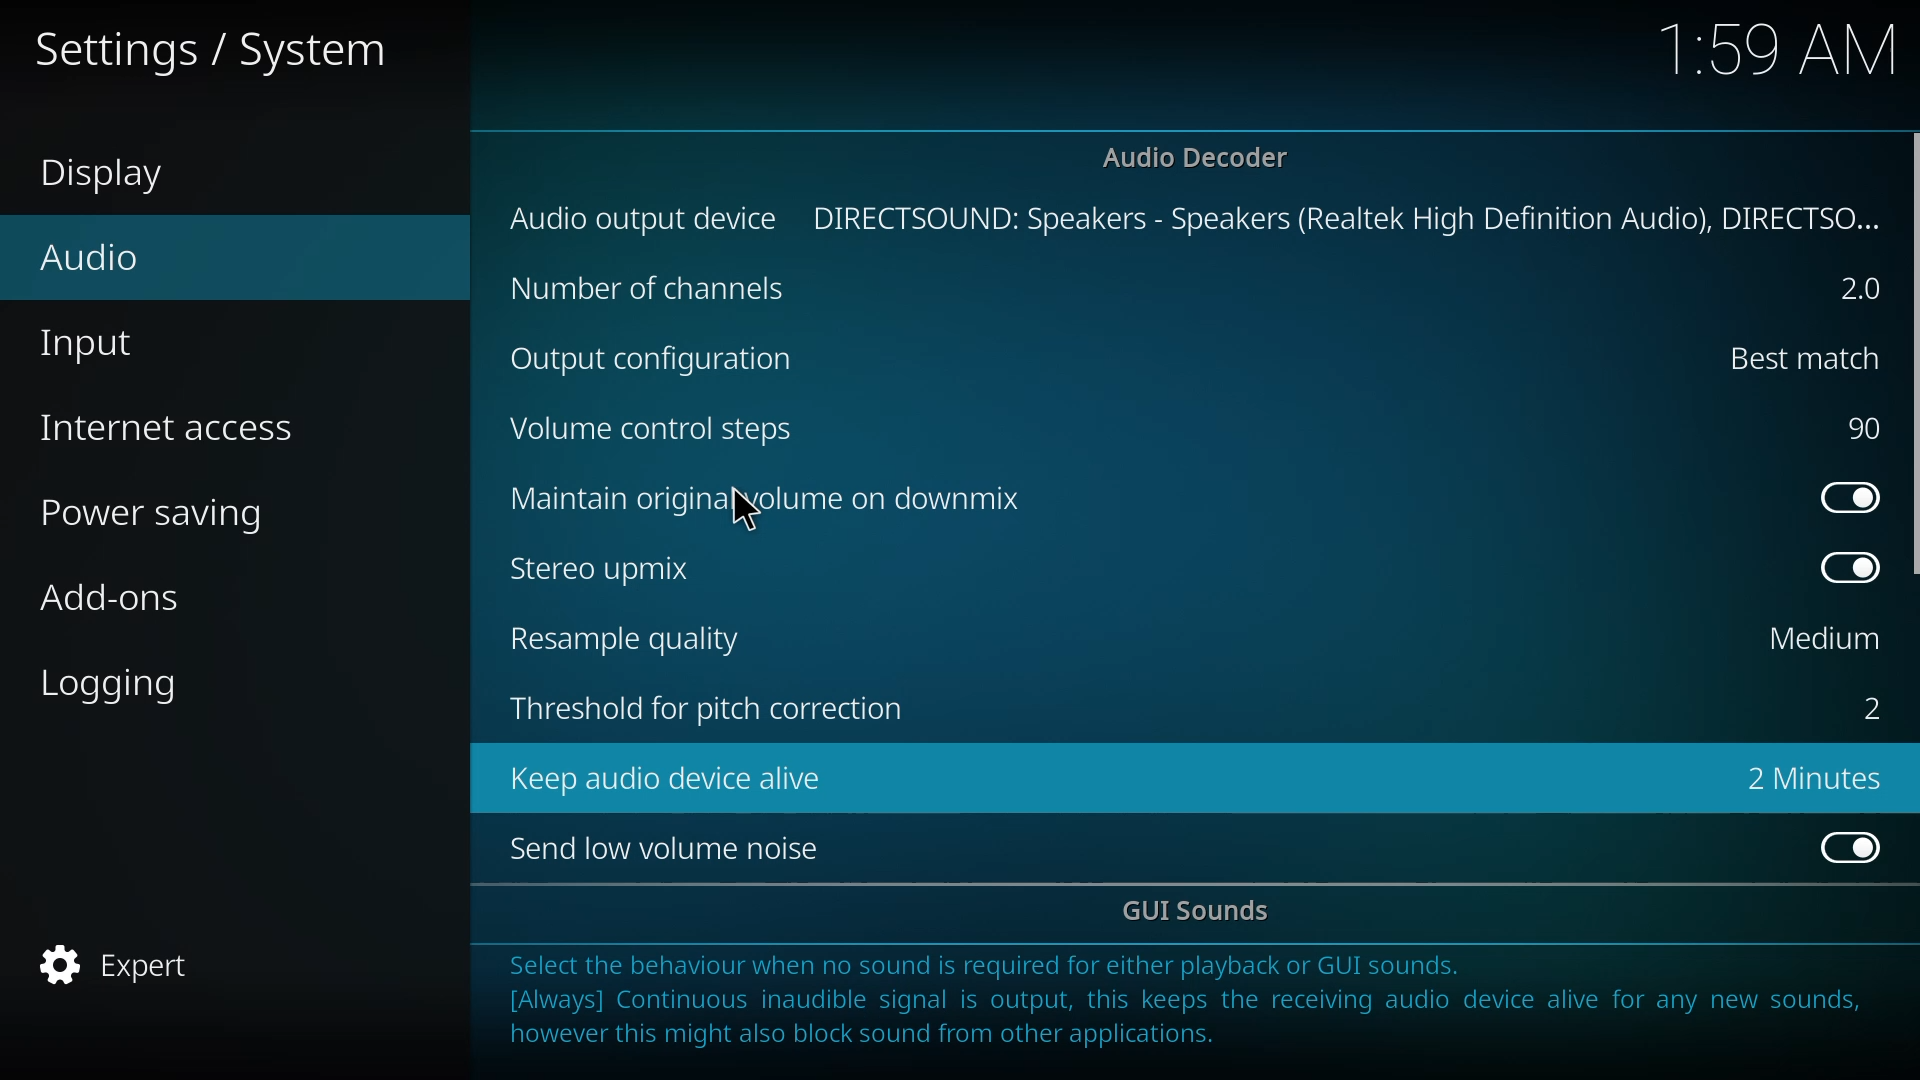  What do you see at coordinates (1844, 845) in the screenshot?
I see `enabled` at bounding box center [1844, 845].